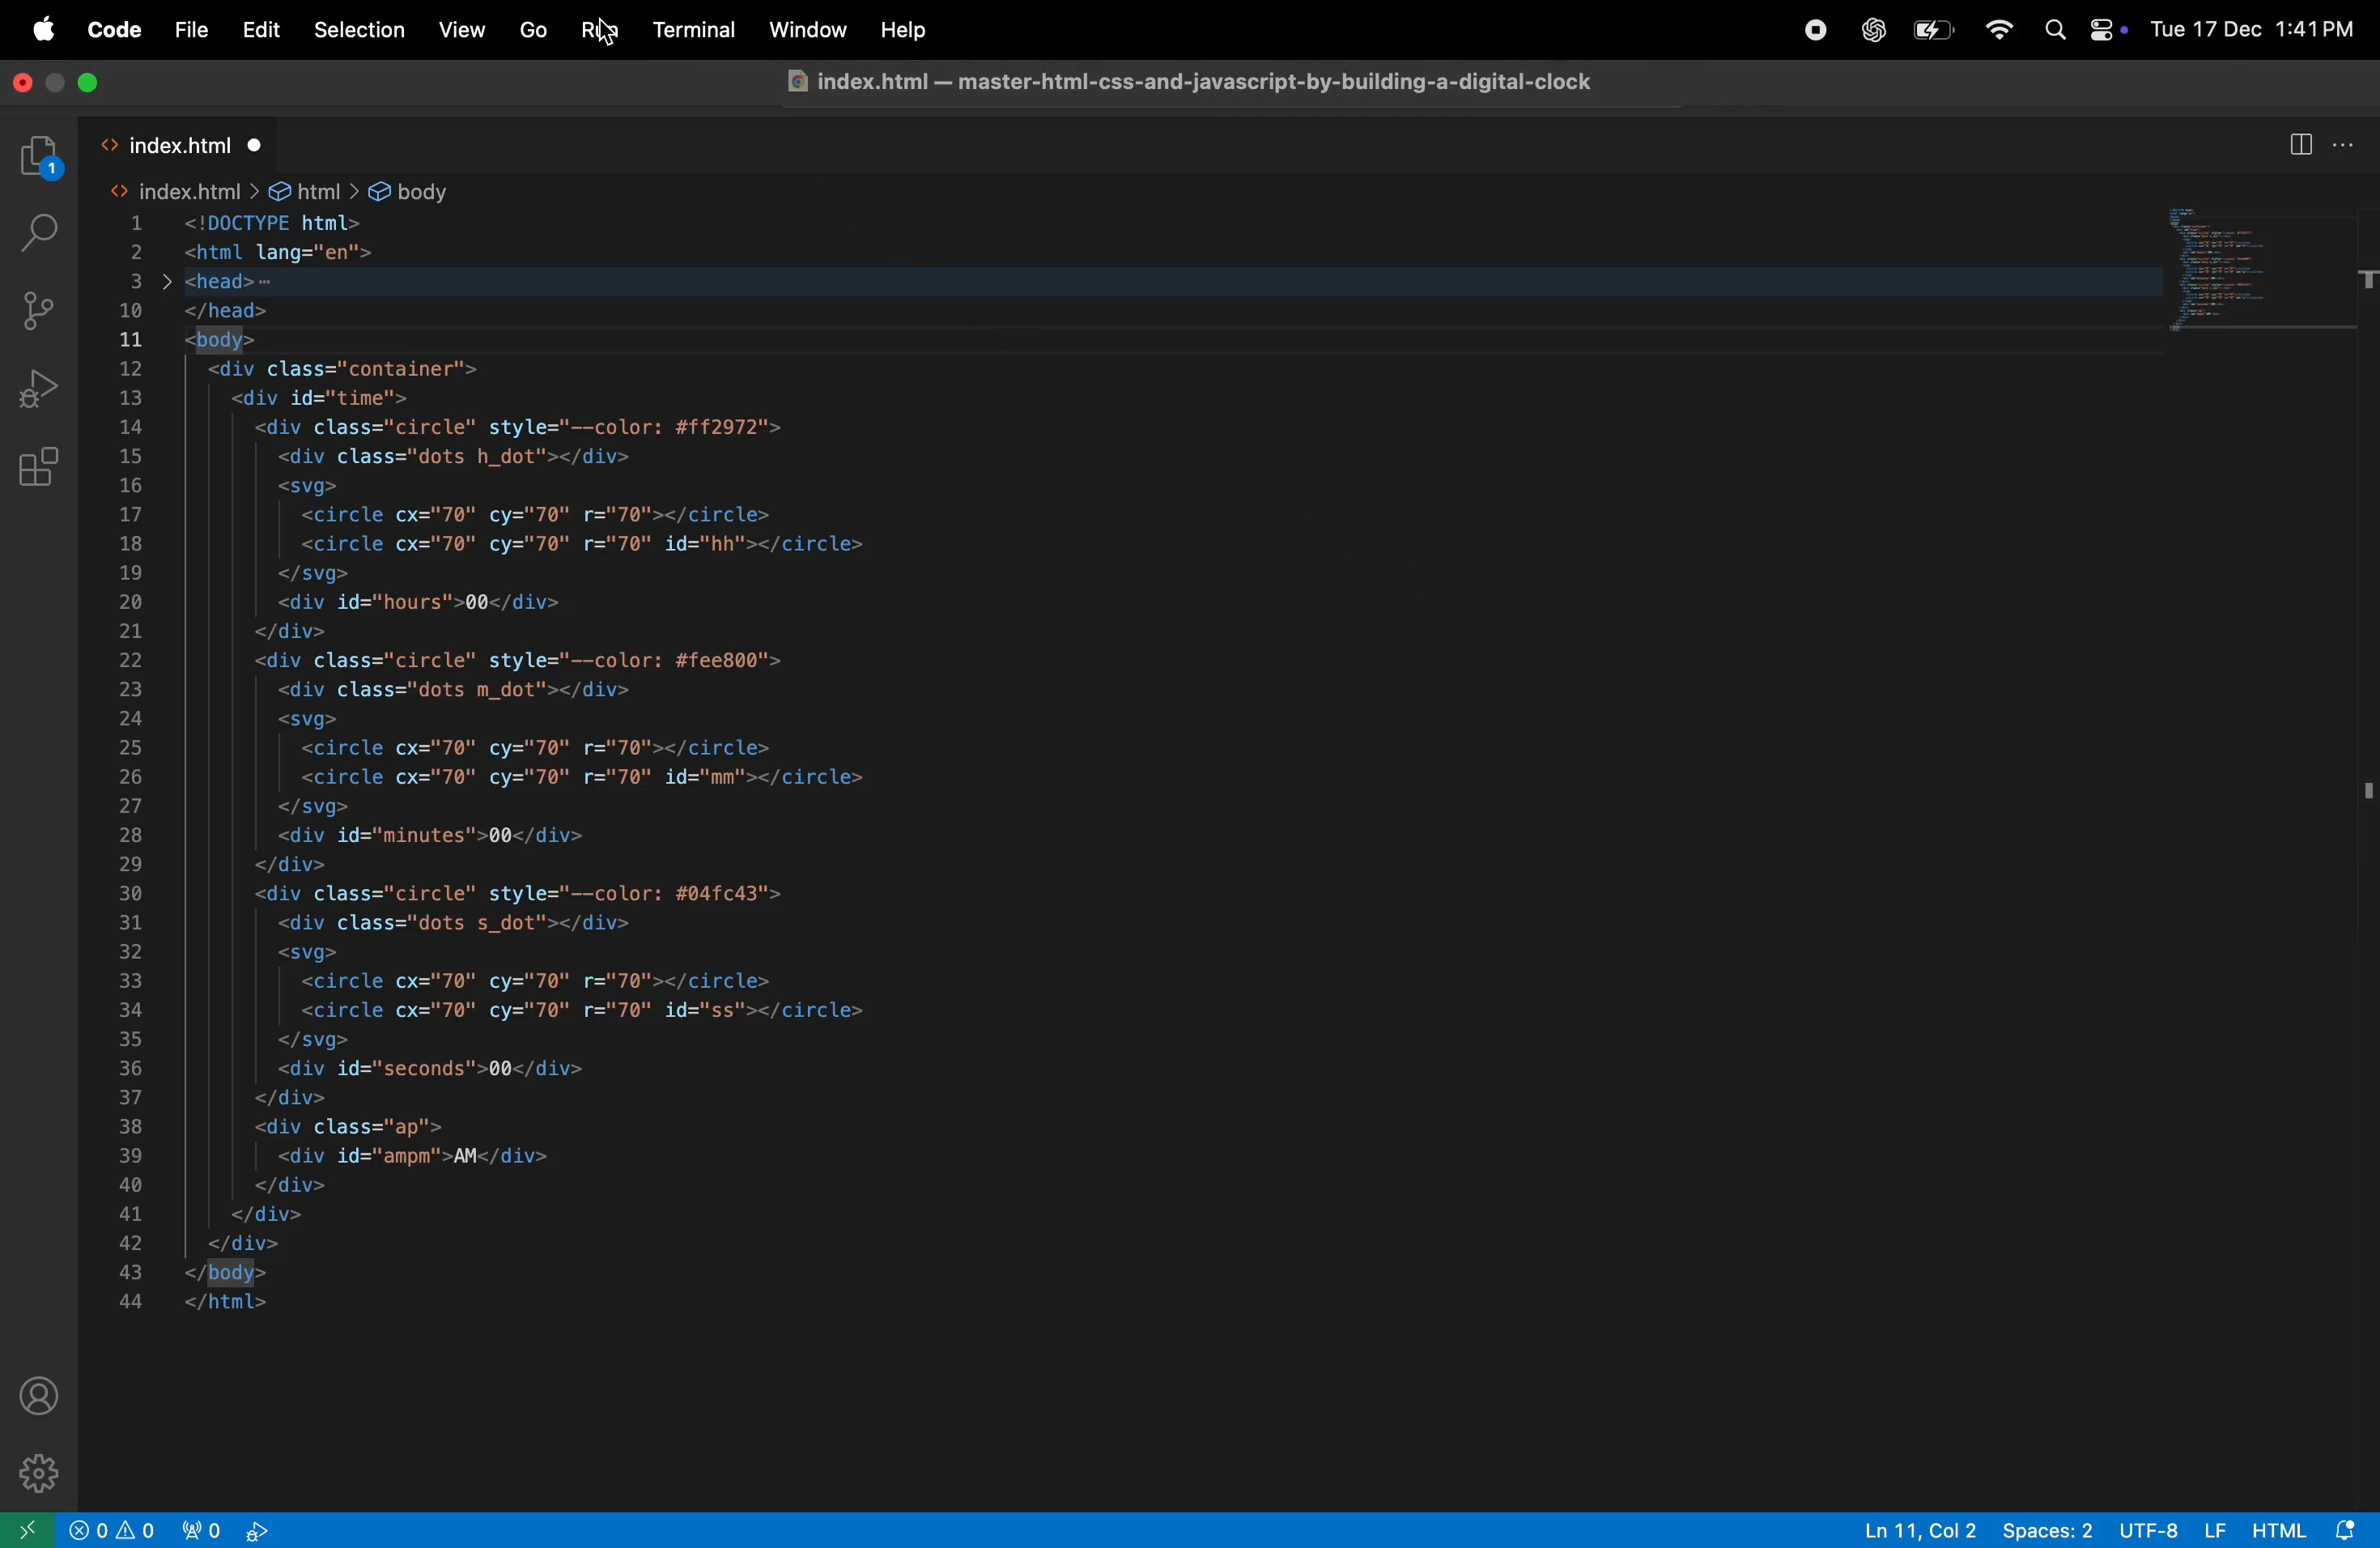 This screenshot has height=1548, width=2380. What do you see at coordinates (2053, 29) in the screenshot?
I see `Spotlight` at bounding box center [2053, 29].